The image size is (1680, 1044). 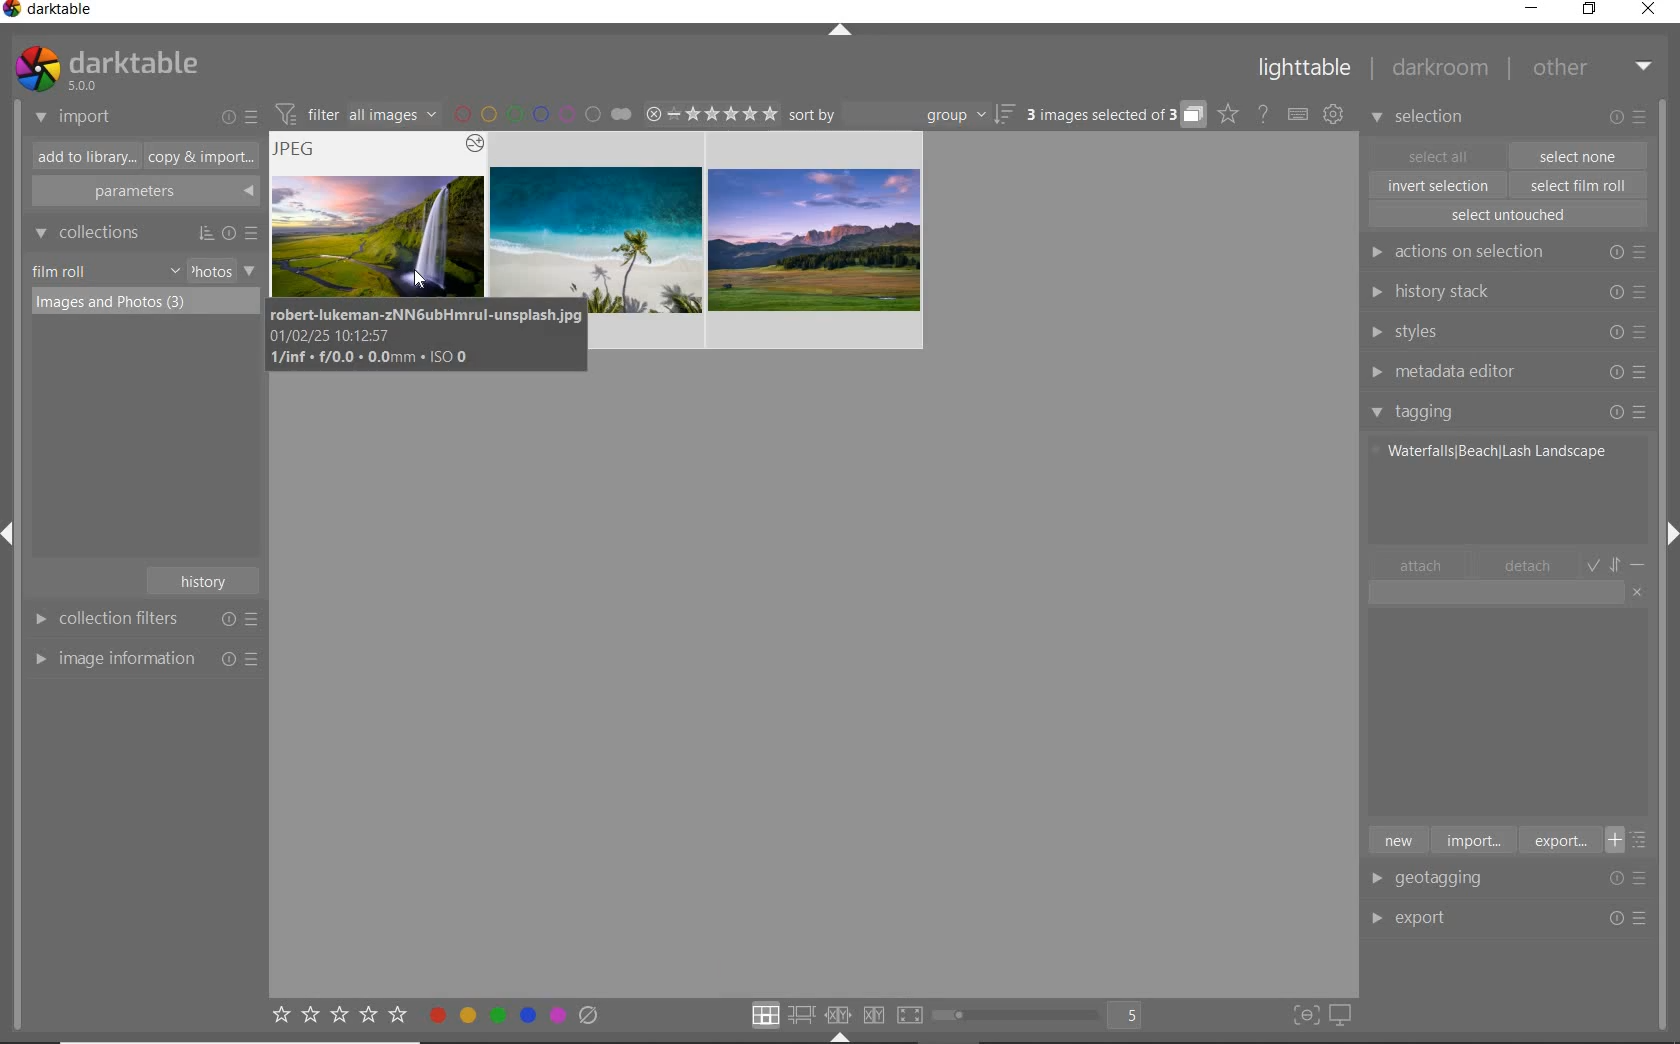 I want to click on toggle list, so click(x=1633, y=840).